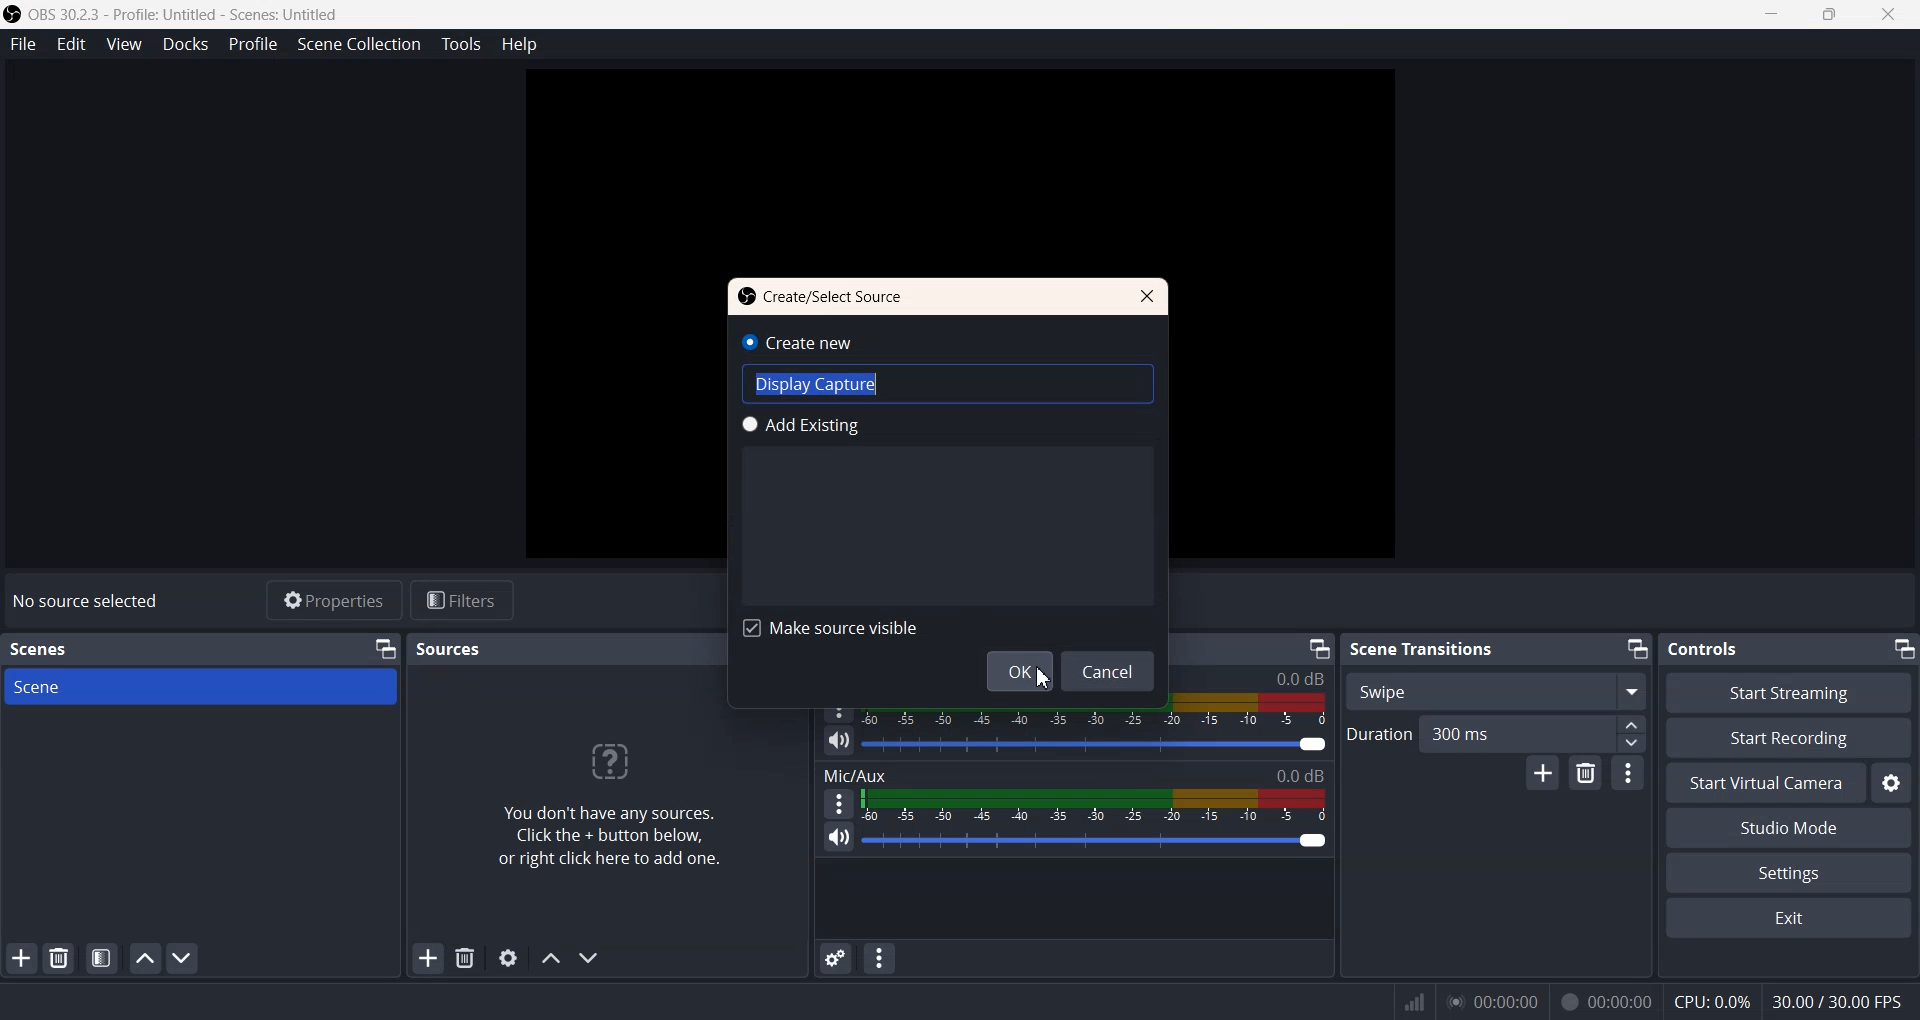 This screenshot has height=1020, width=1920. What do you see at coordinates (839, 706) in the screenshot?
I see `More` at bounding box center [839, 706].